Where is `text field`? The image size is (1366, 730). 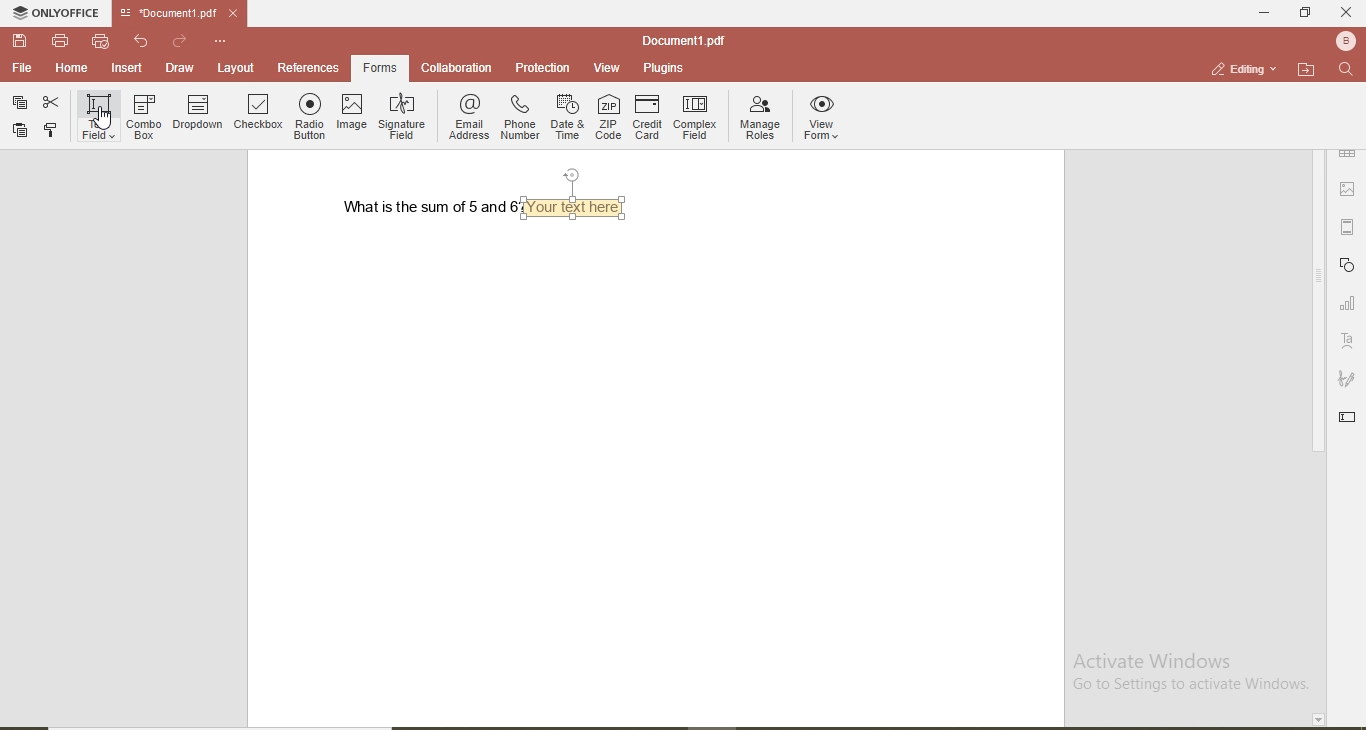 text field is located at coordinates (98, 115).